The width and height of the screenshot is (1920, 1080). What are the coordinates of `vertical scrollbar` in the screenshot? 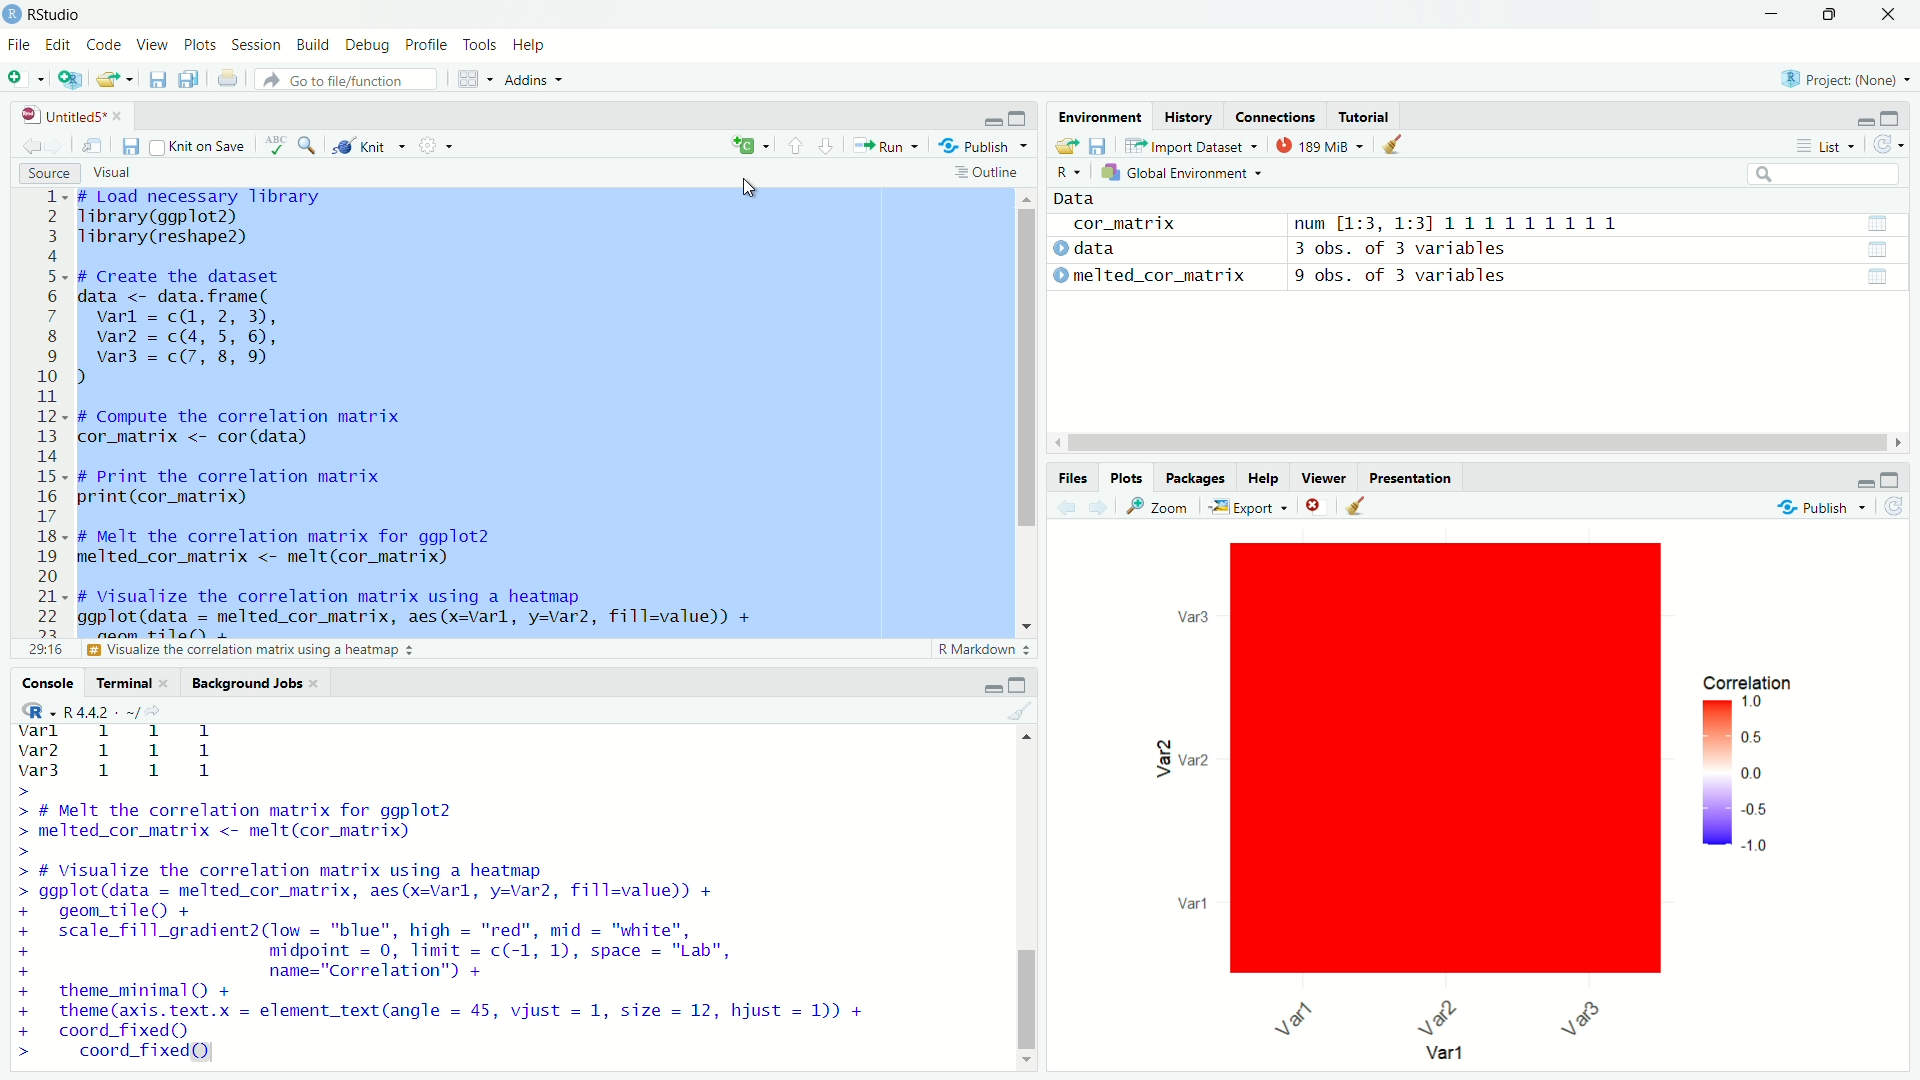 It's located at (1028, 997).